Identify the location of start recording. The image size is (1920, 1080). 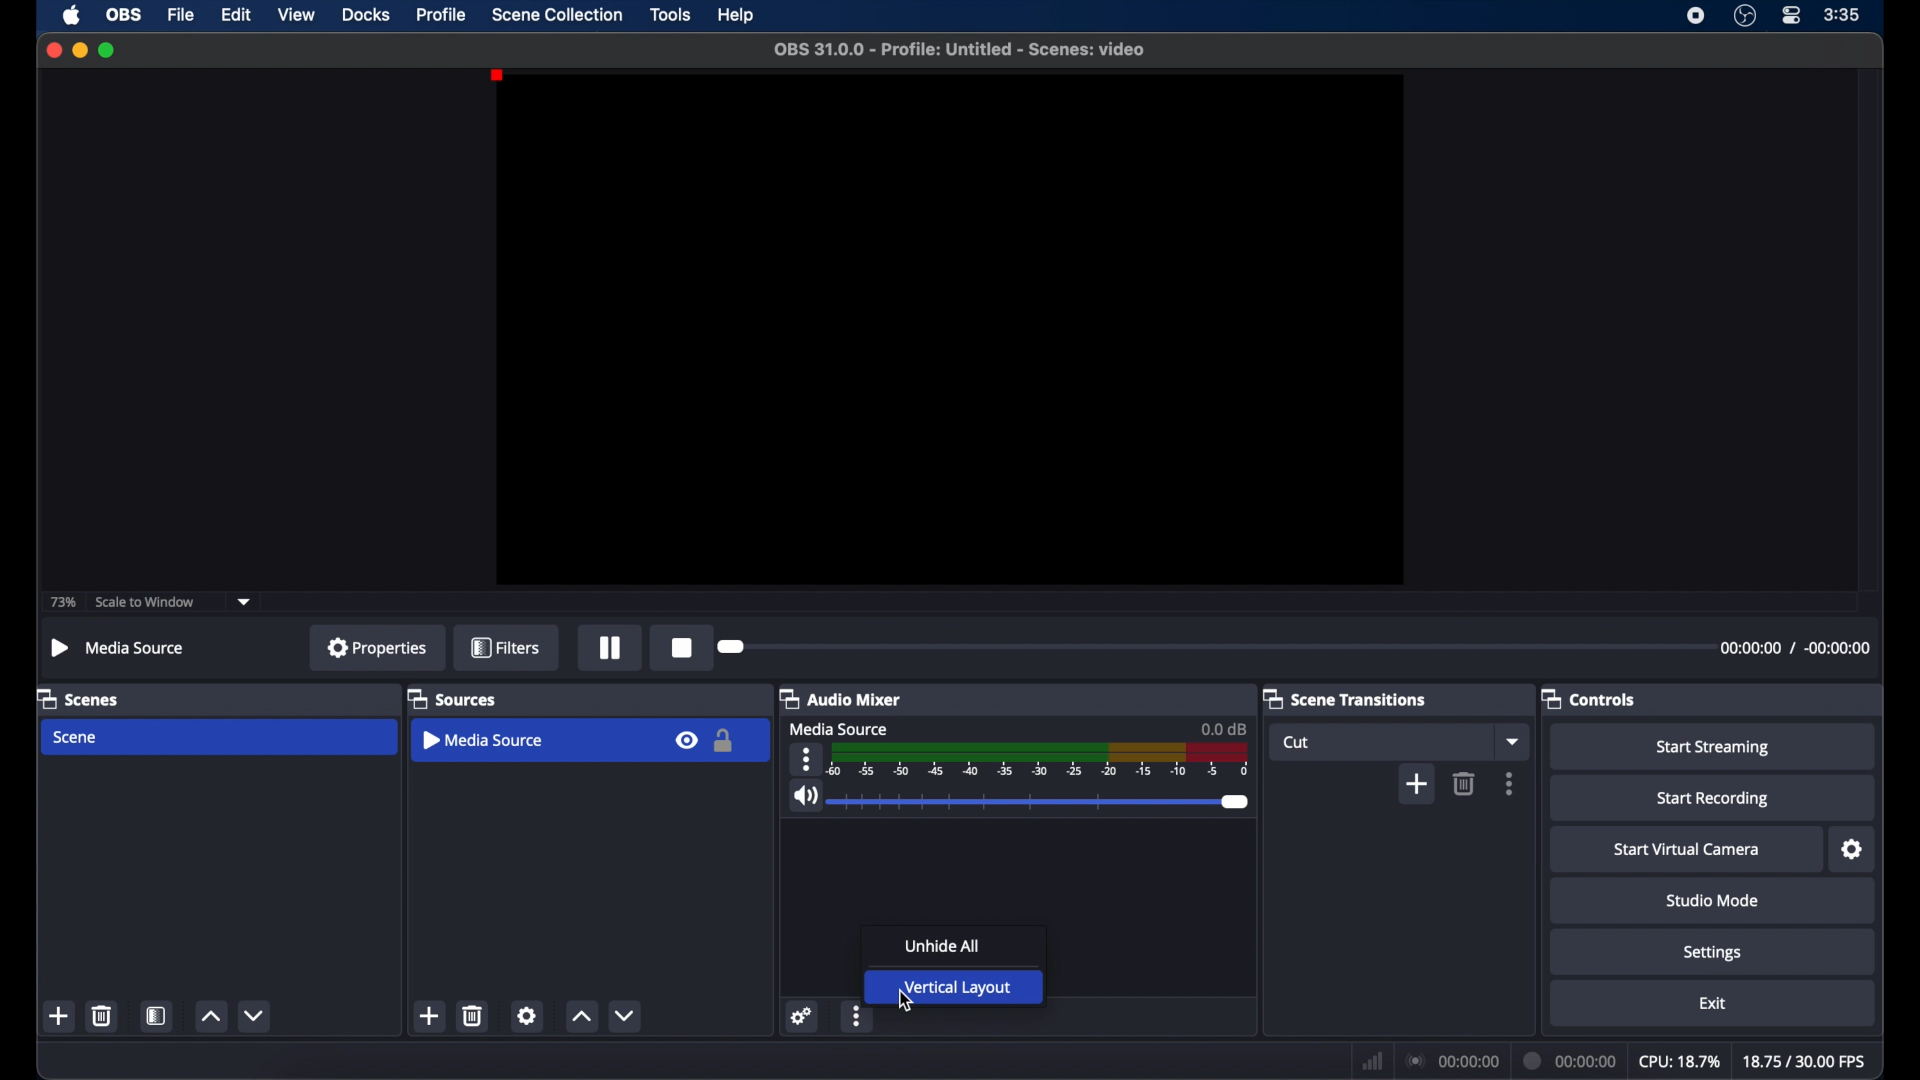
(1714, 801).